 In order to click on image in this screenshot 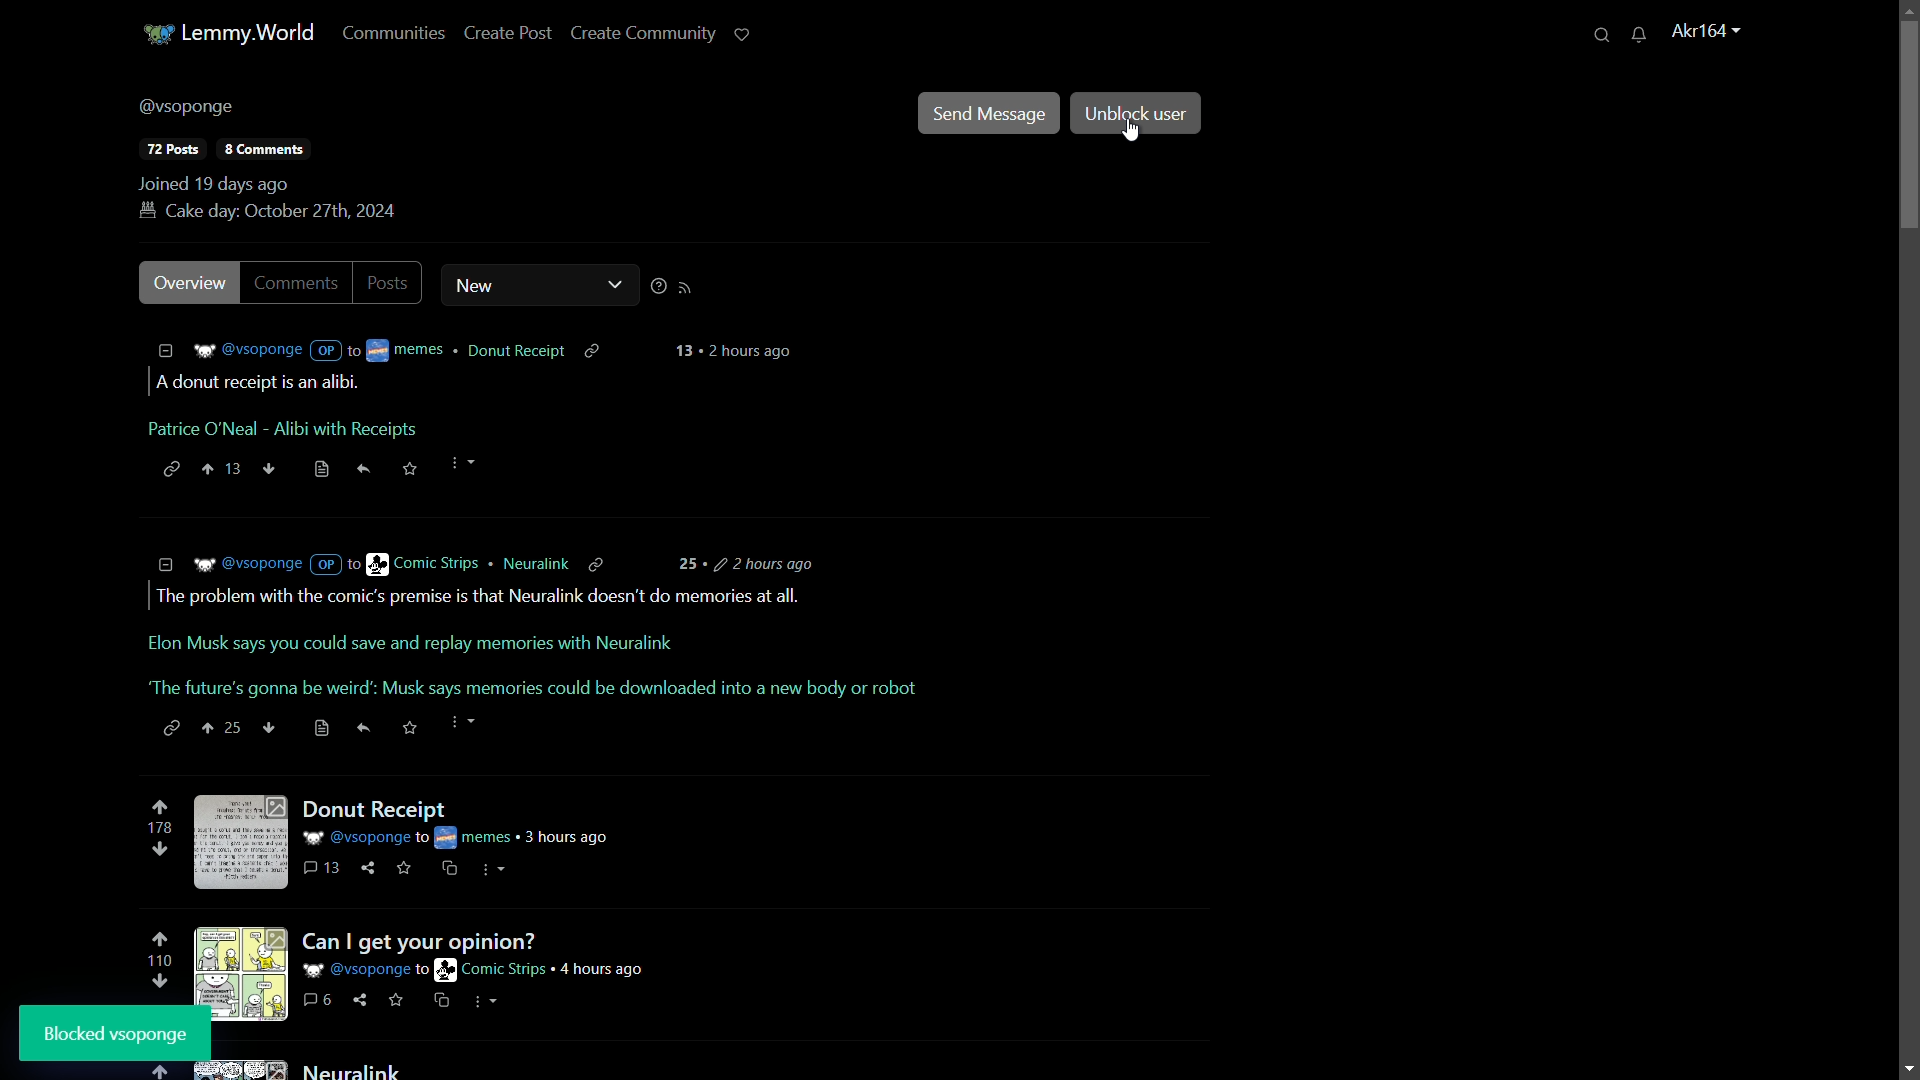, I will do `click(240, 1072)`.